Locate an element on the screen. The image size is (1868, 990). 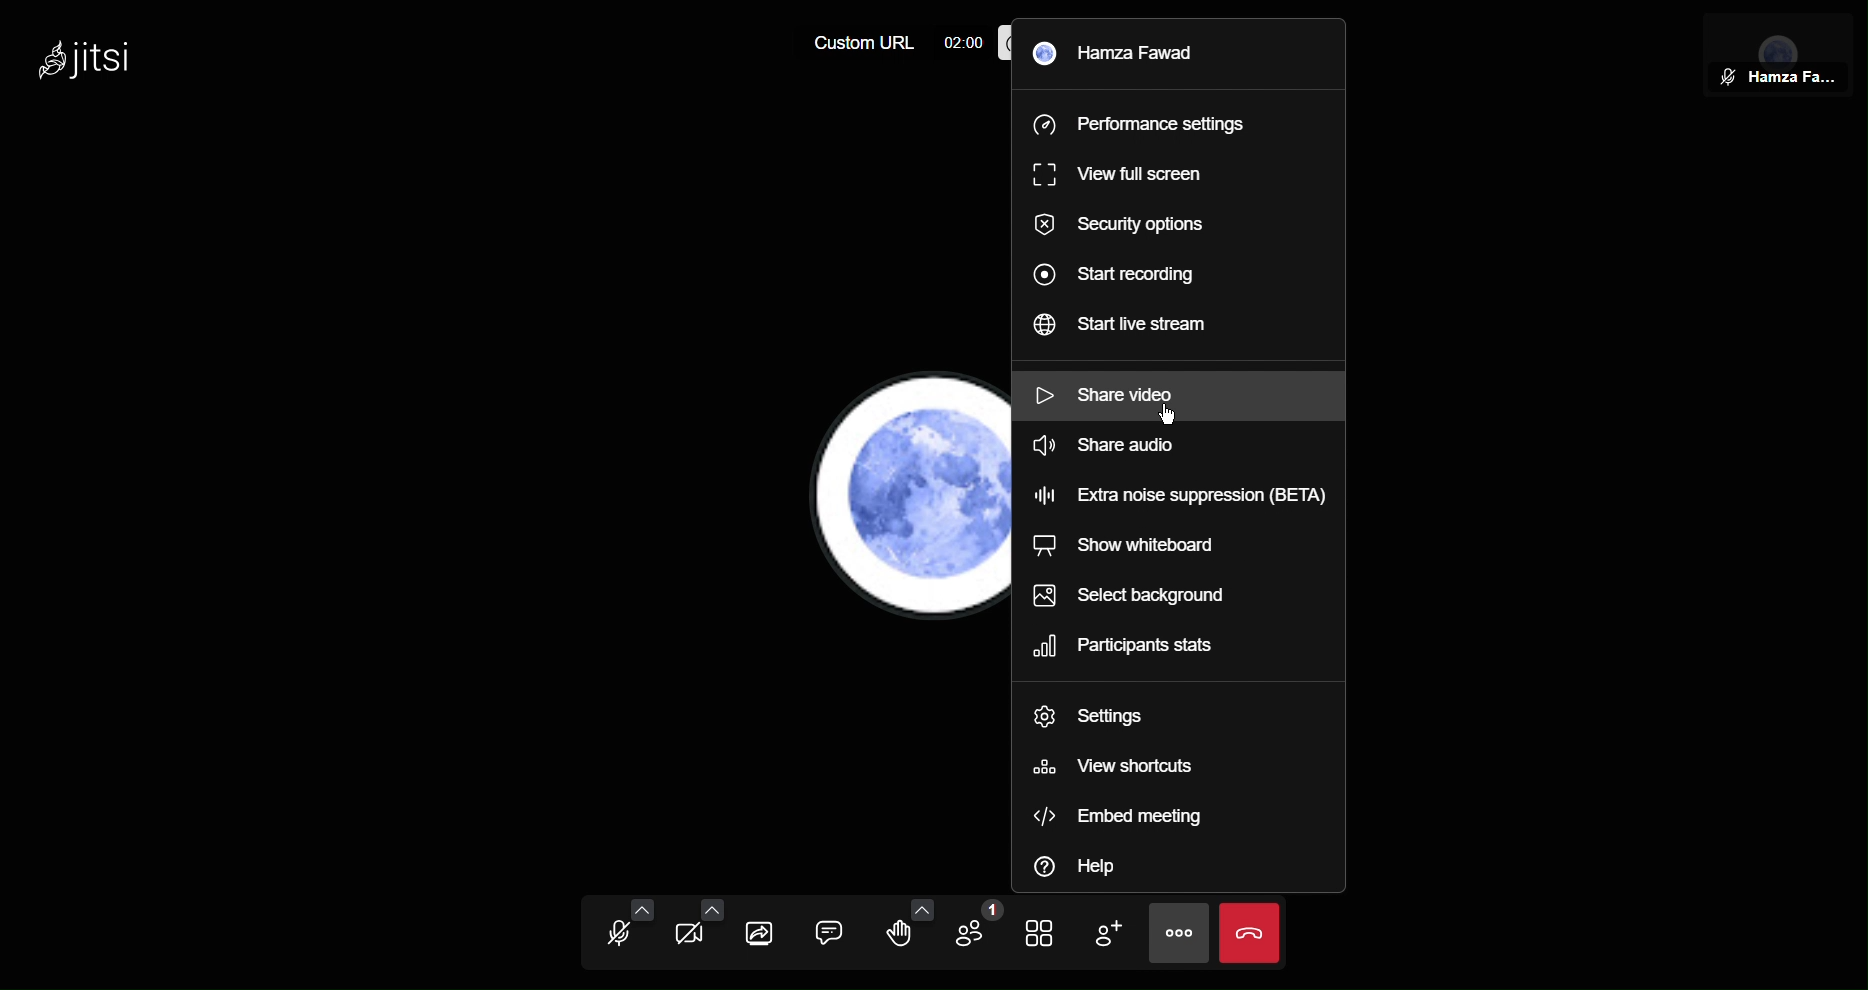
Add Participant is located at coordinates (1111, 932).